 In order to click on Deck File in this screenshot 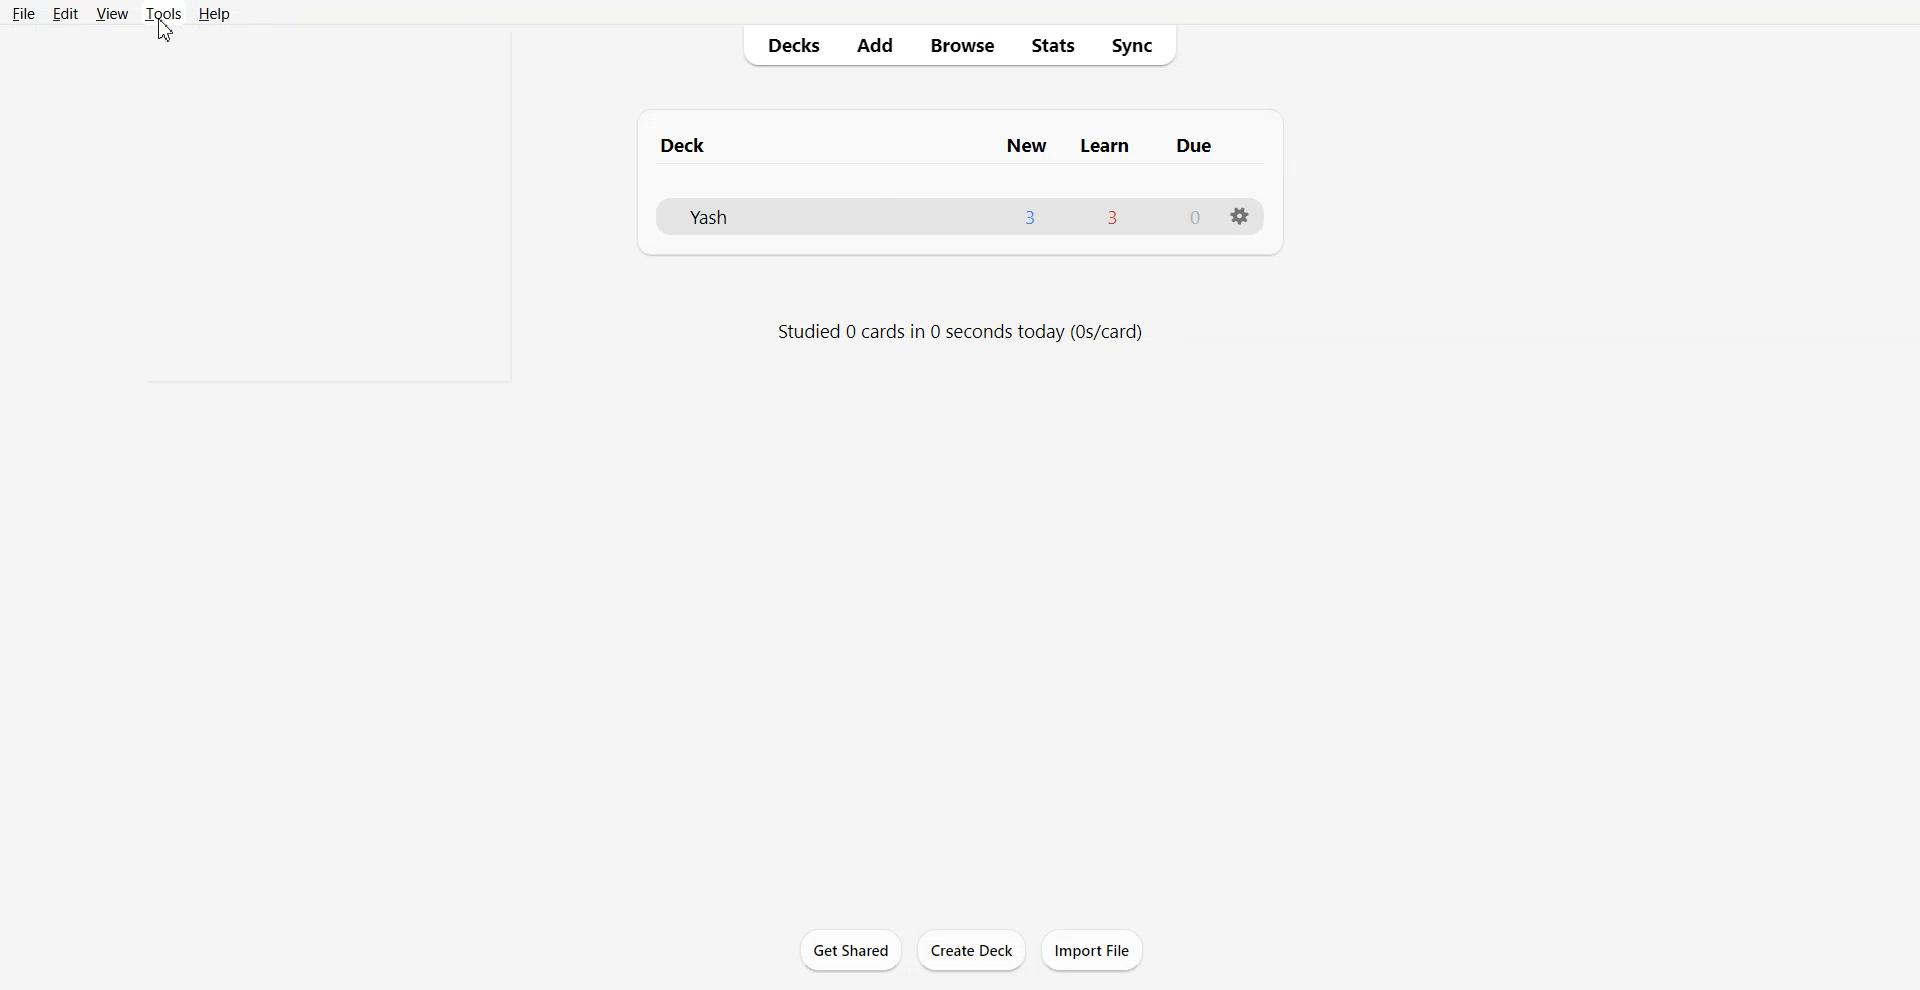, I will do `click(744, 215)`.